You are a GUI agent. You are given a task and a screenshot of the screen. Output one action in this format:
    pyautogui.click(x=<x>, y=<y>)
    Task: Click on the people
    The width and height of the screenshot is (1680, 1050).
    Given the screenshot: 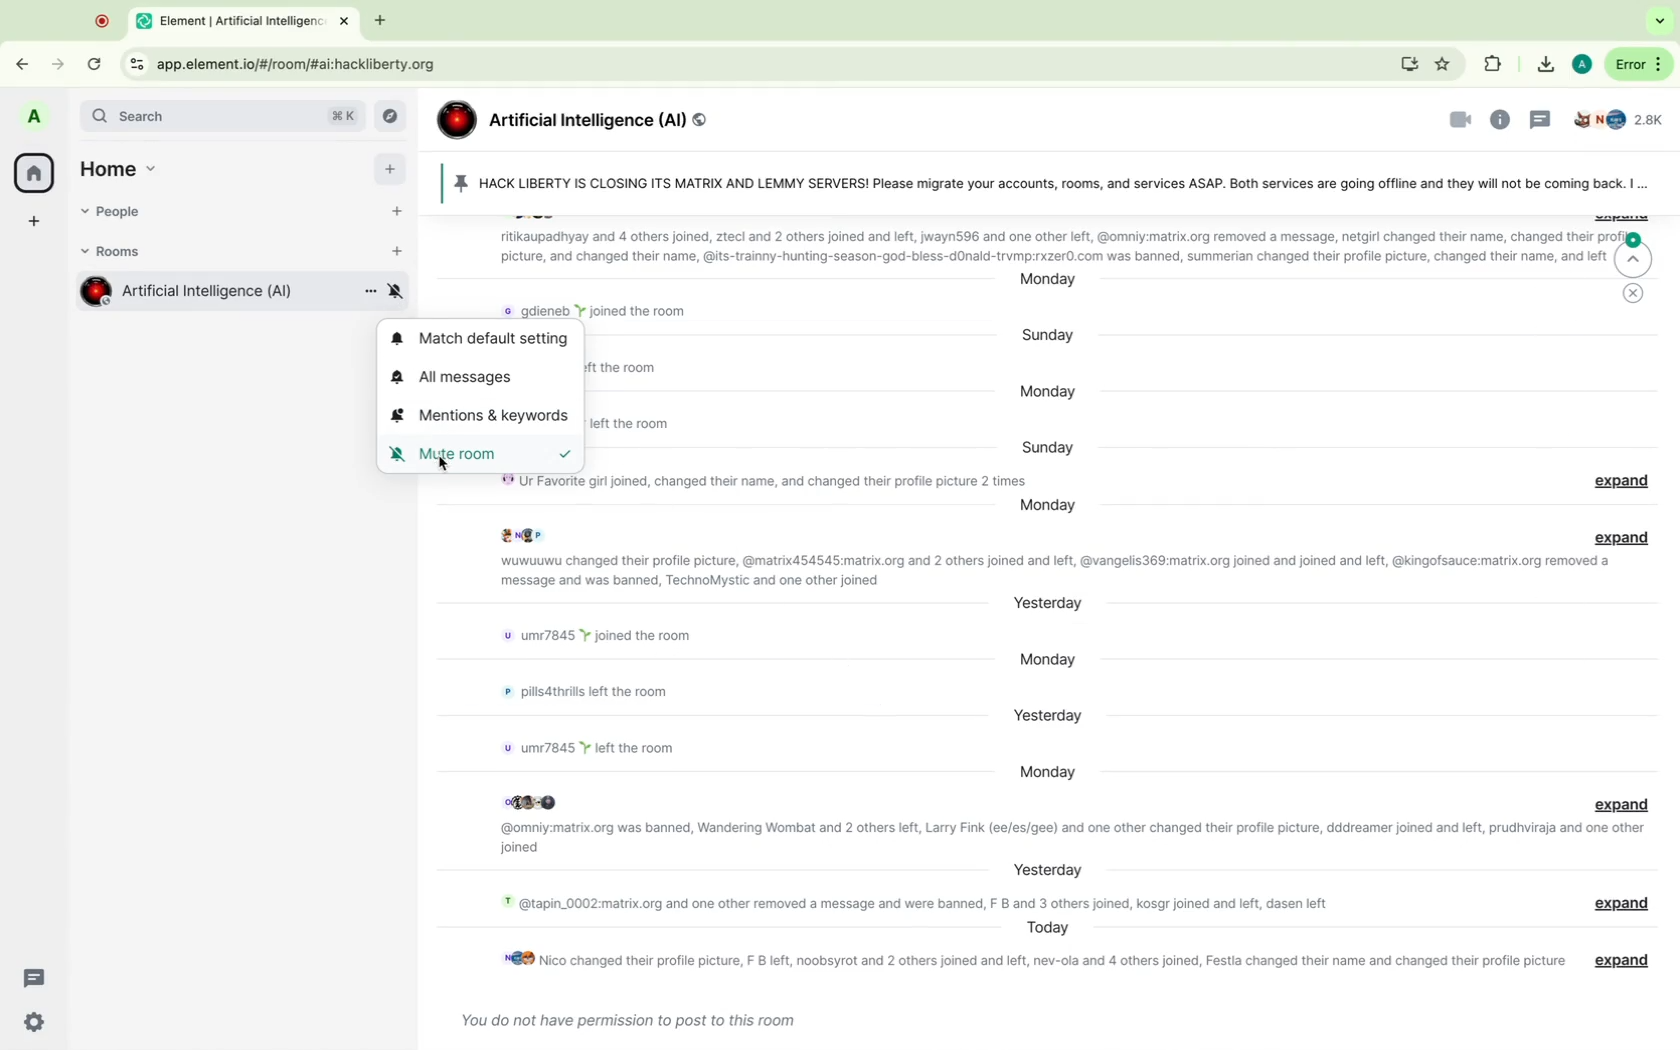 What is the action you would take?
    pyautogui.click(x=1623, y=118)
    